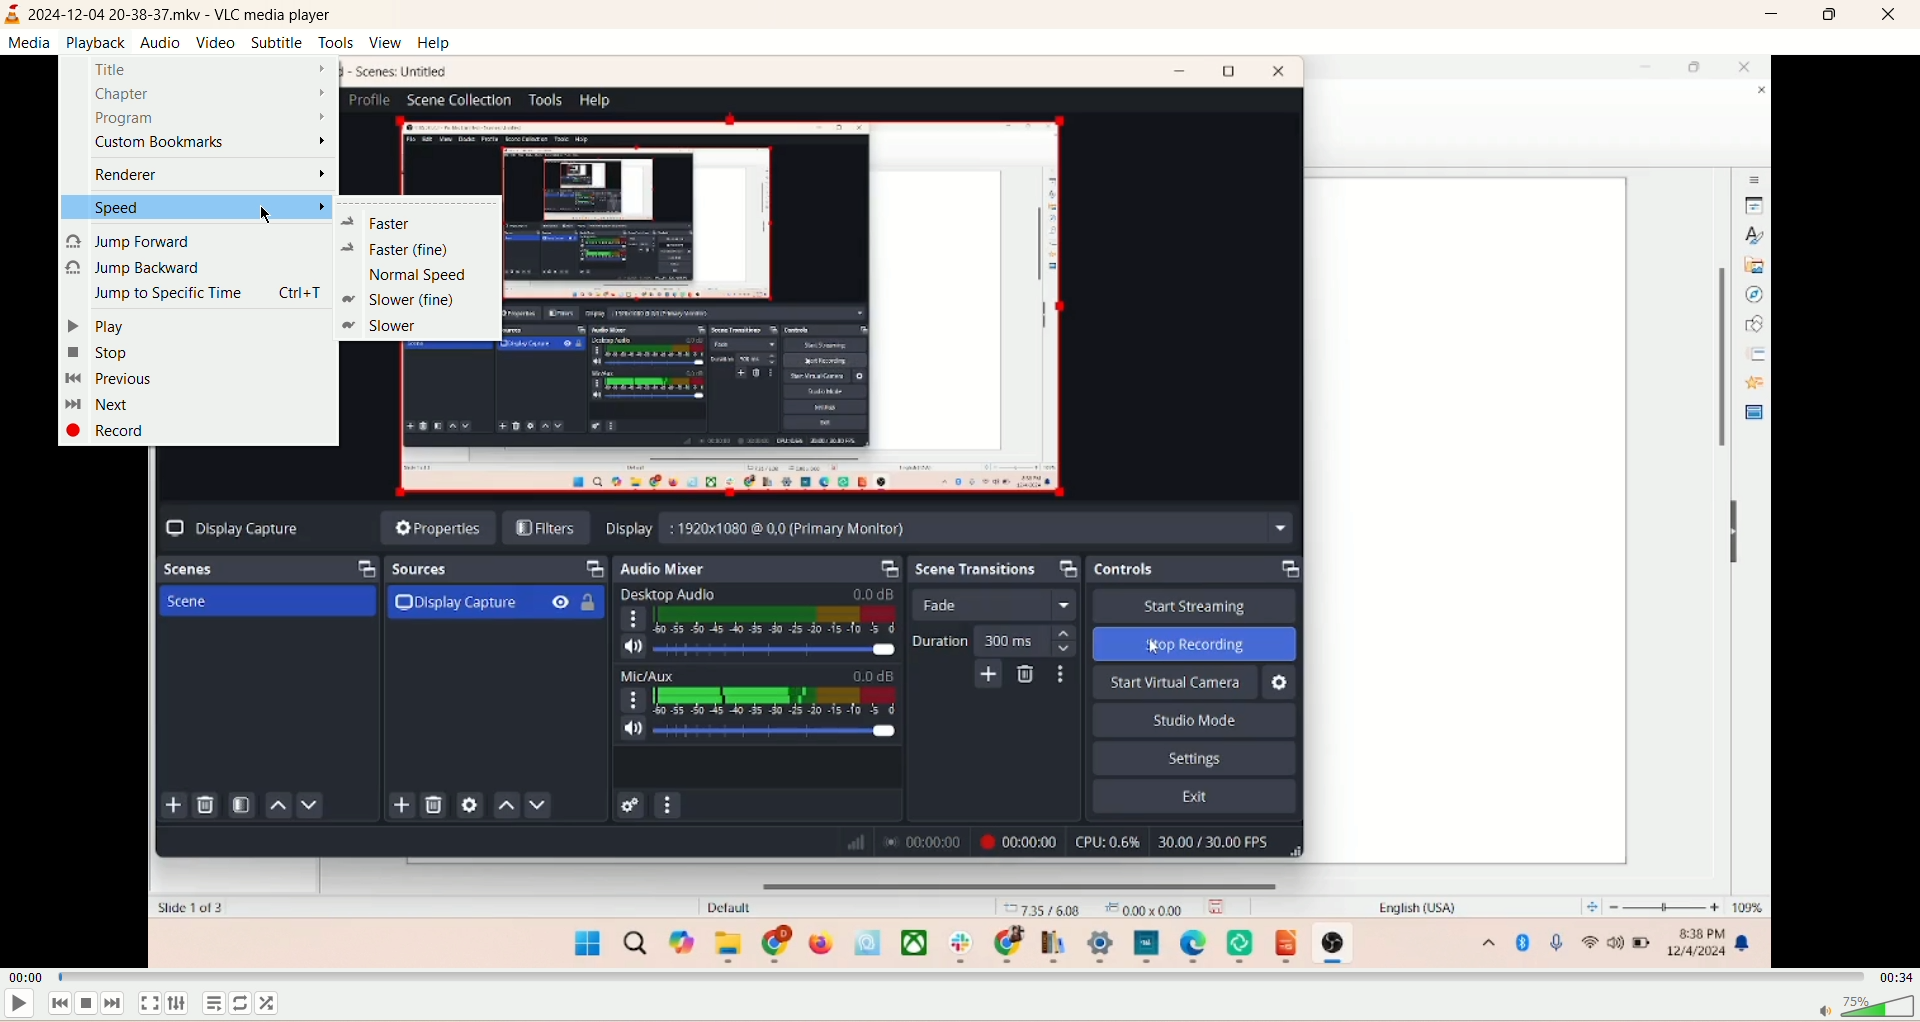 The height and width of the screenshot is (1022, 1920). Describe the element at coordinates (142, 268) in the screenshot. I see `jump backward` at that location.